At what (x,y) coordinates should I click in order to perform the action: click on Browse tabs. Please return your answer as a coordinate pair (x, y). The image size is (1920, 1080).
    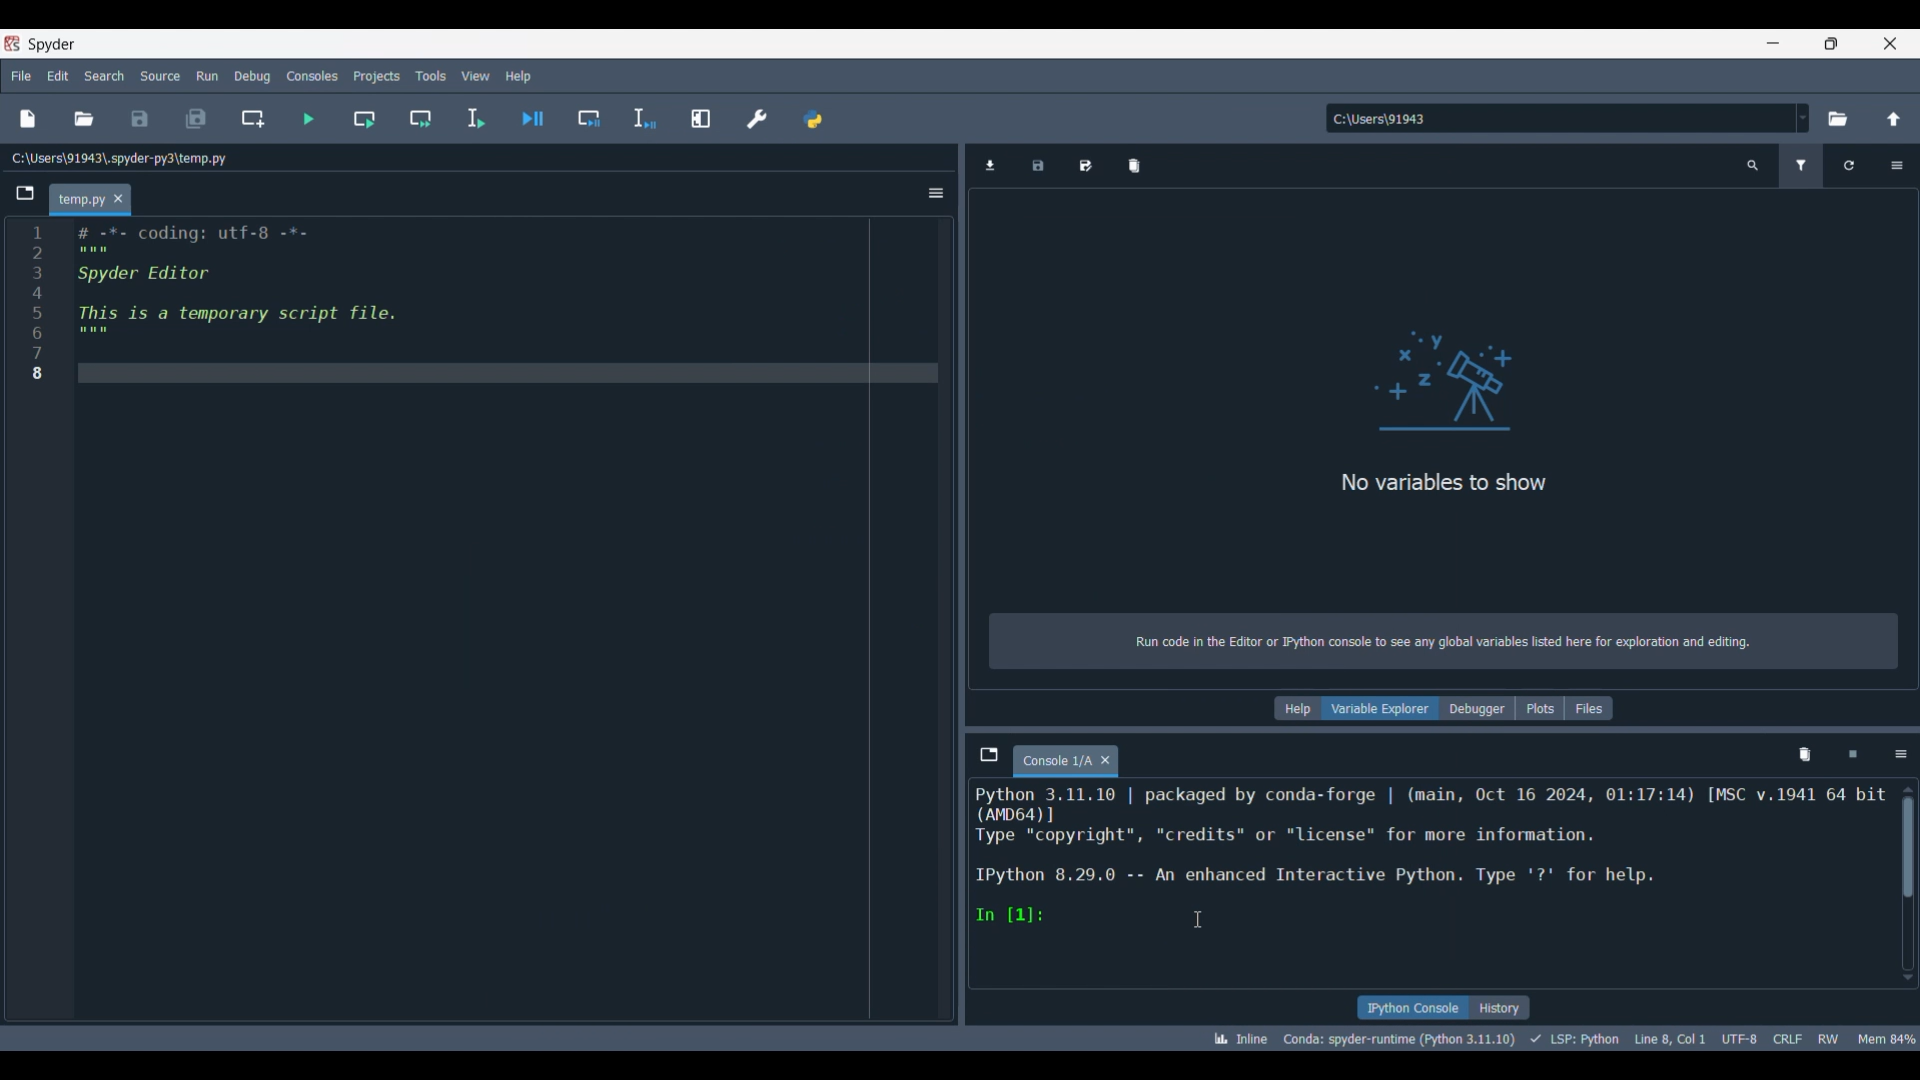
    Looking at the image, I should click on (25, 193).